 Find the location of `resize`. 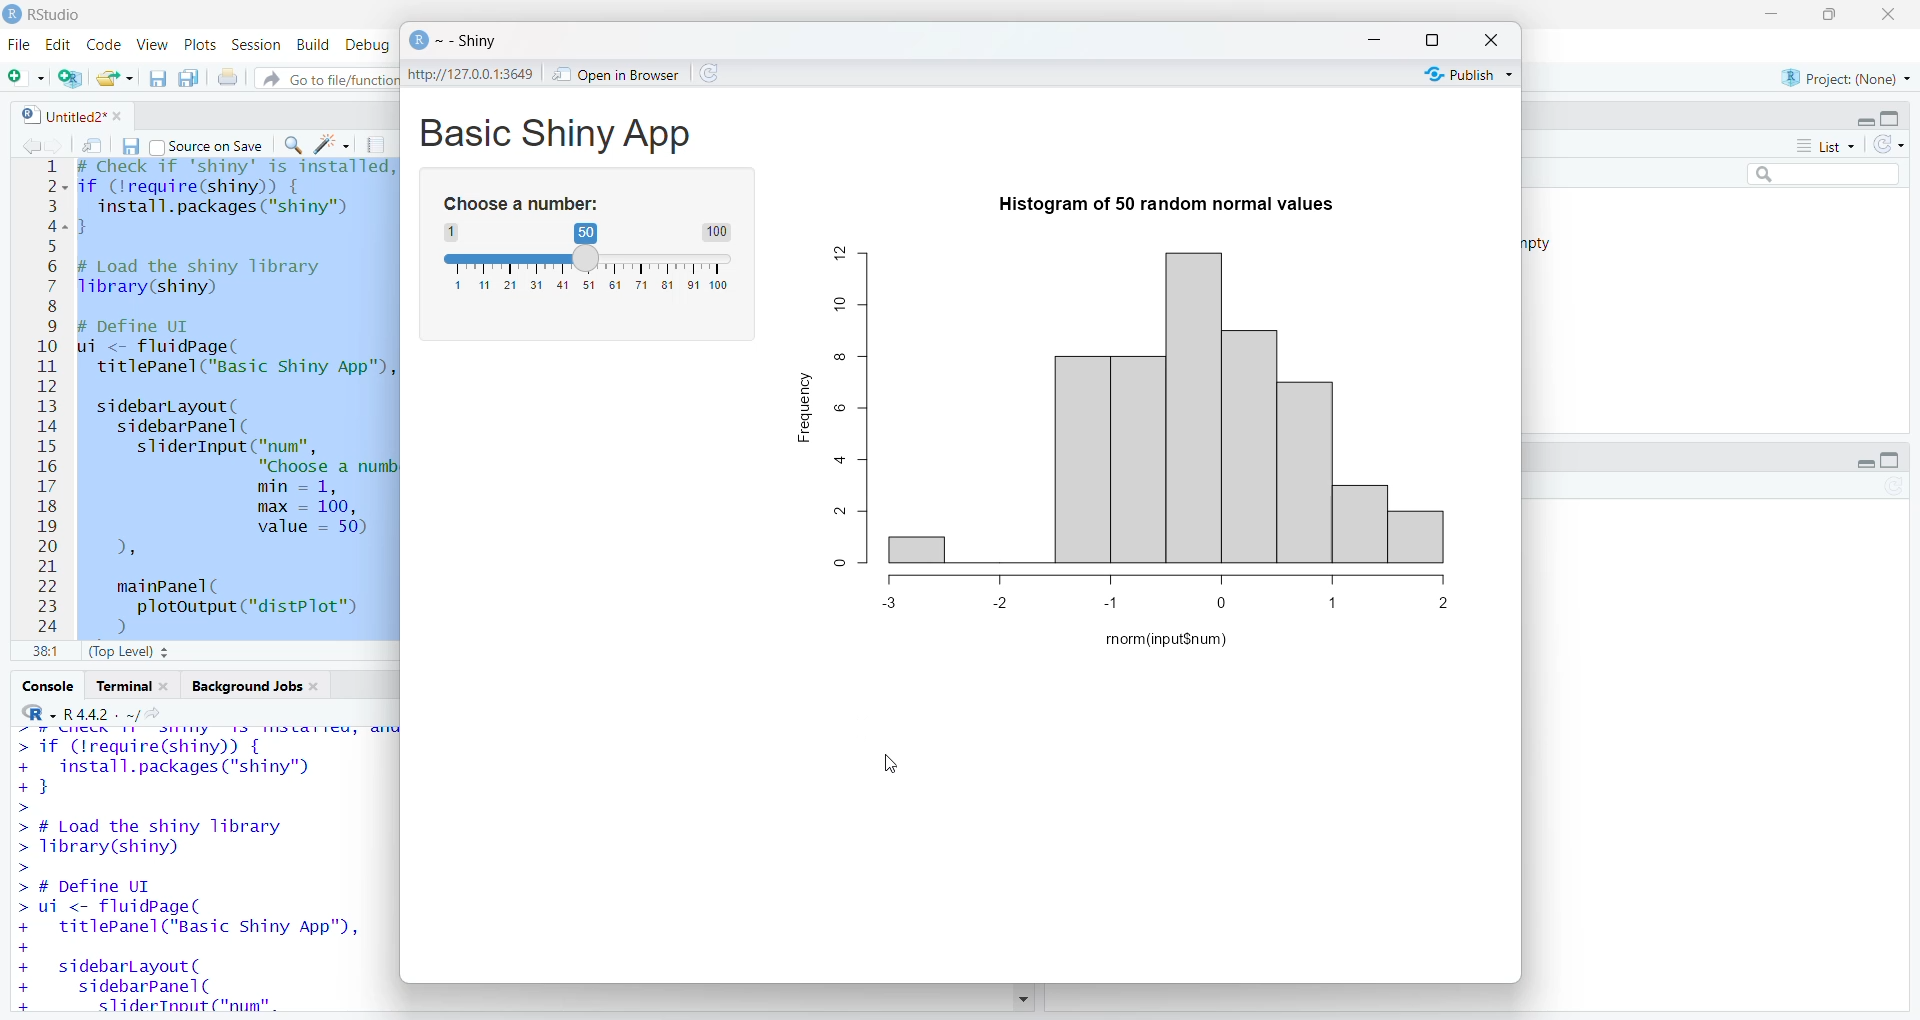

resize is located at coordinates (1432, 39).